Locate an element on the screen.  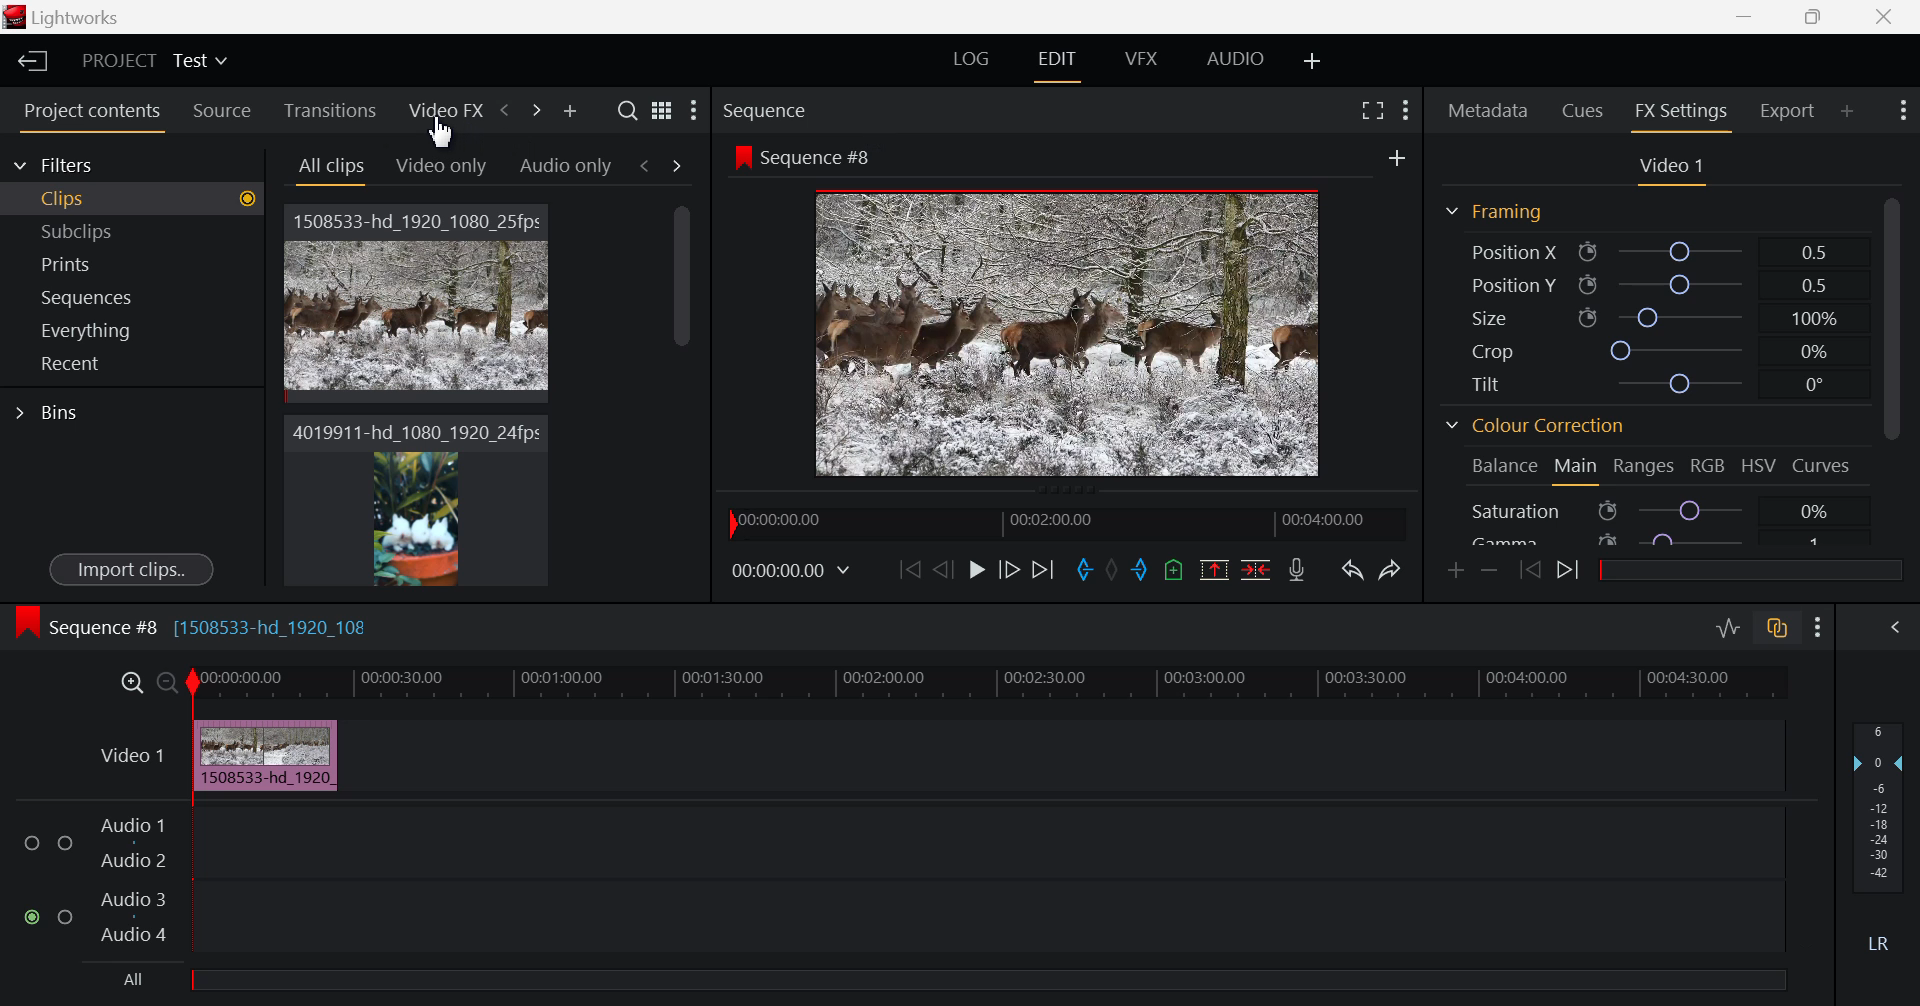
Add keyframe is located at coordinates (1454, 574).